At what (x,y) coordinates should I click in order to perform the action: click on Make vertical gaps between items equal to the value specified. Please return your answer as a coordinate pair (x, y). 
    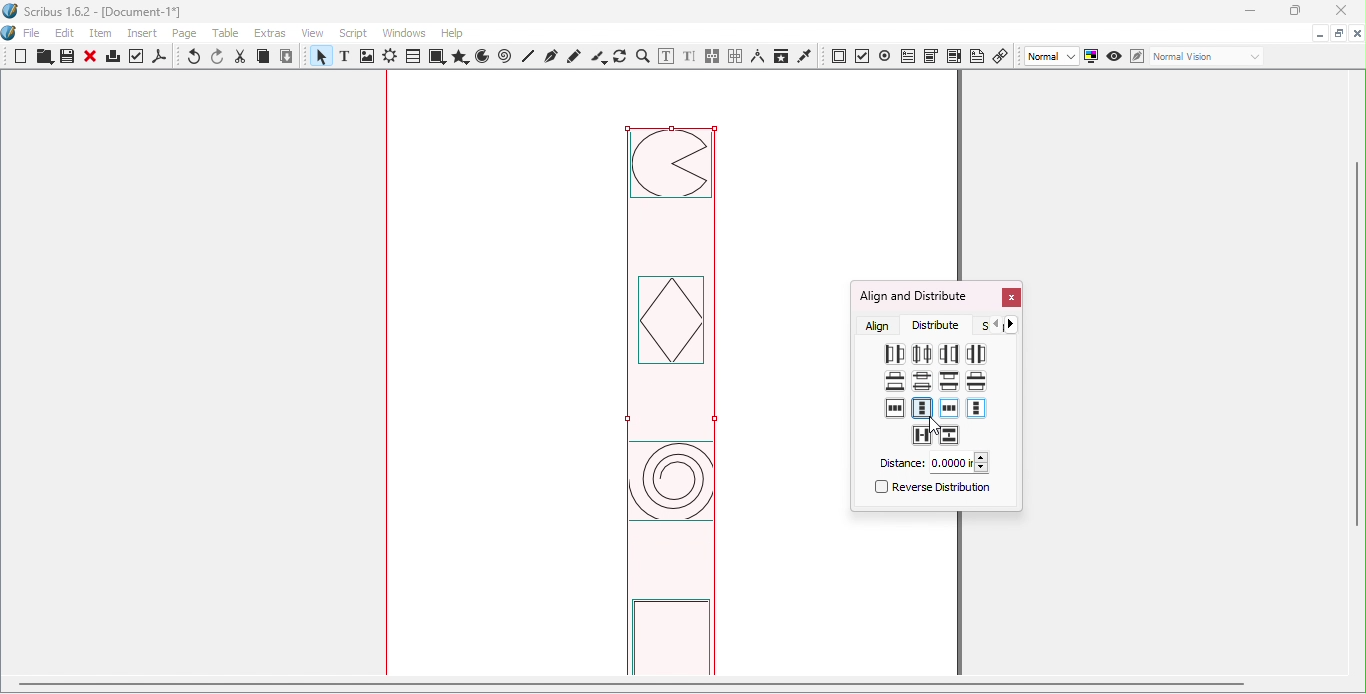
    Looking at the image, I should click on (950, 436).